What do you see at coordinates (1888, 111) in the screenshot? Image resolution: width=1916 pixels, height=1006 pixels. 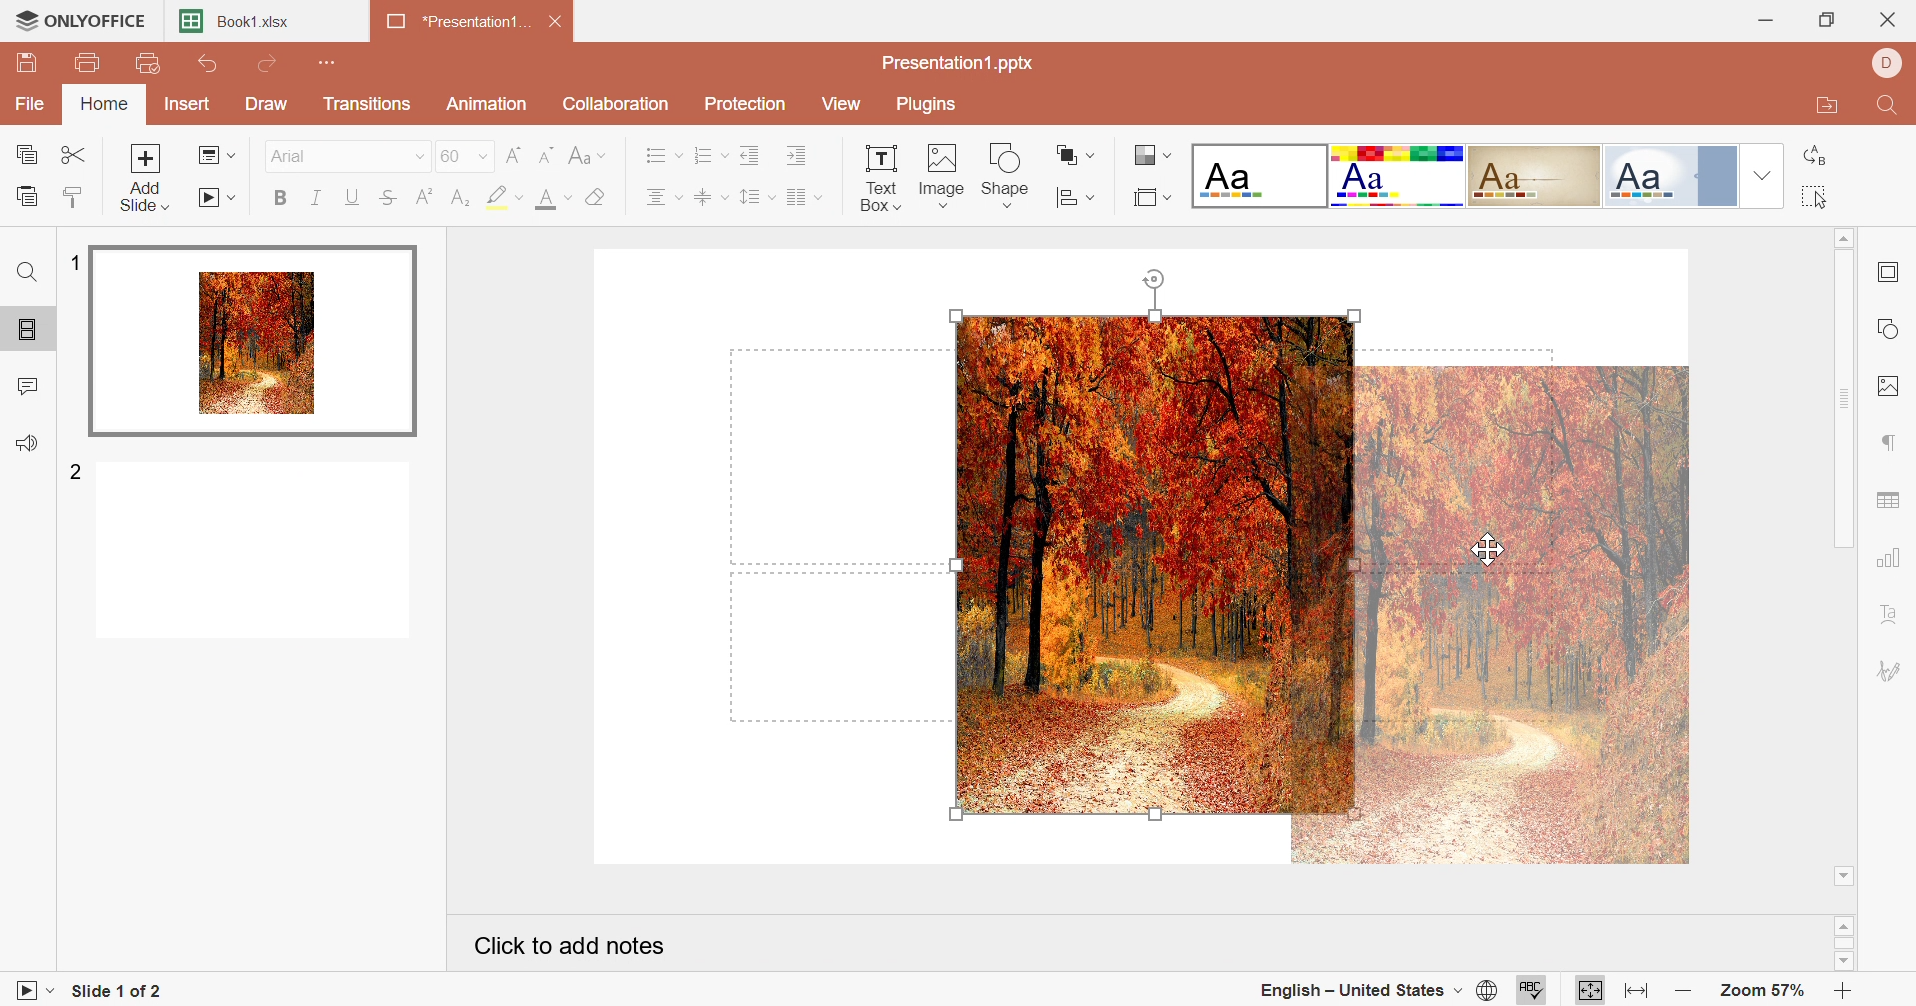 I see `Find` at bounding box center [1888, 111].